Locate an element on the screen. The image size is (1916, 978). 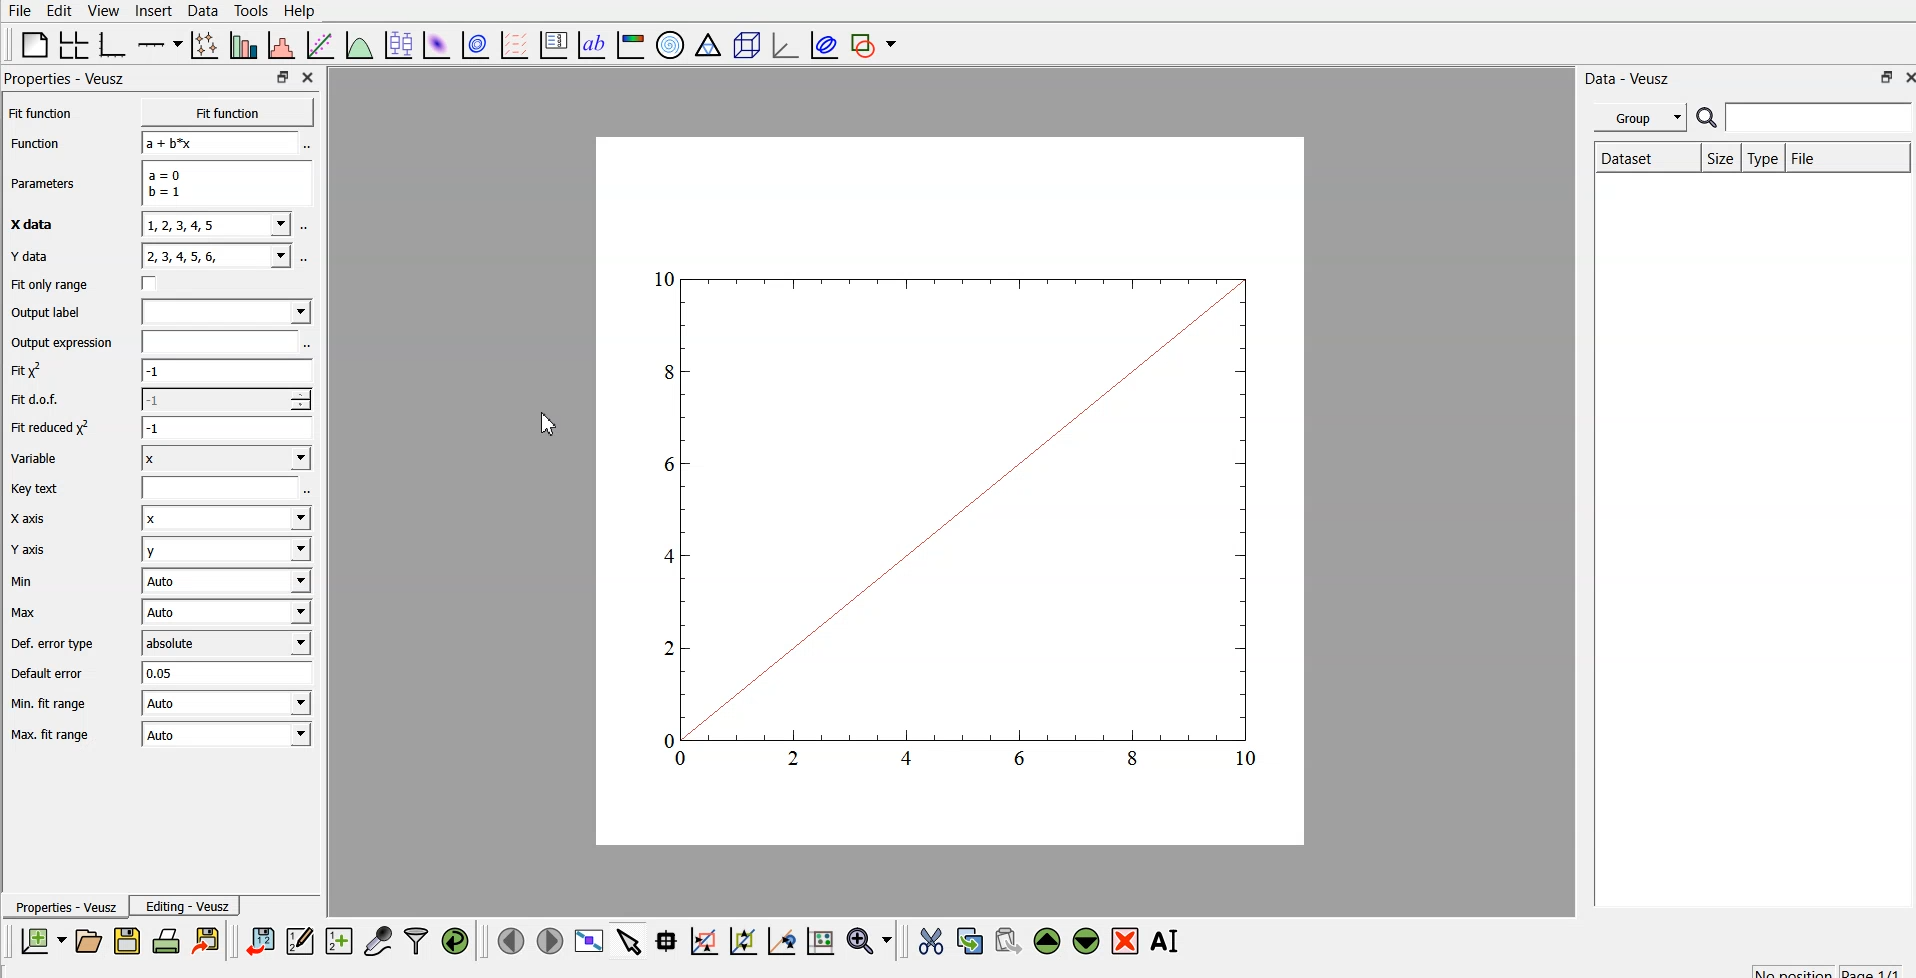
Variable is located at coordinates (50, 458).